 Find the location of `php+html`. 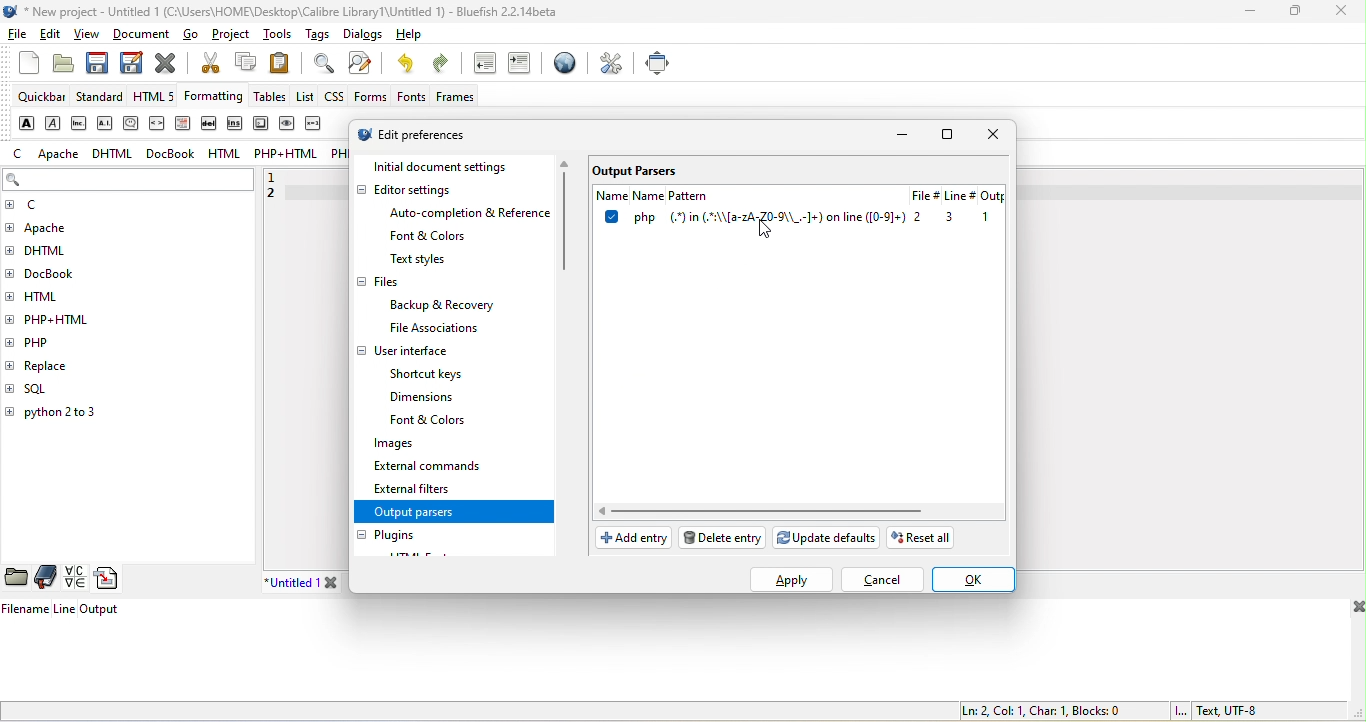

php+html is located at coordinates (65, 321).